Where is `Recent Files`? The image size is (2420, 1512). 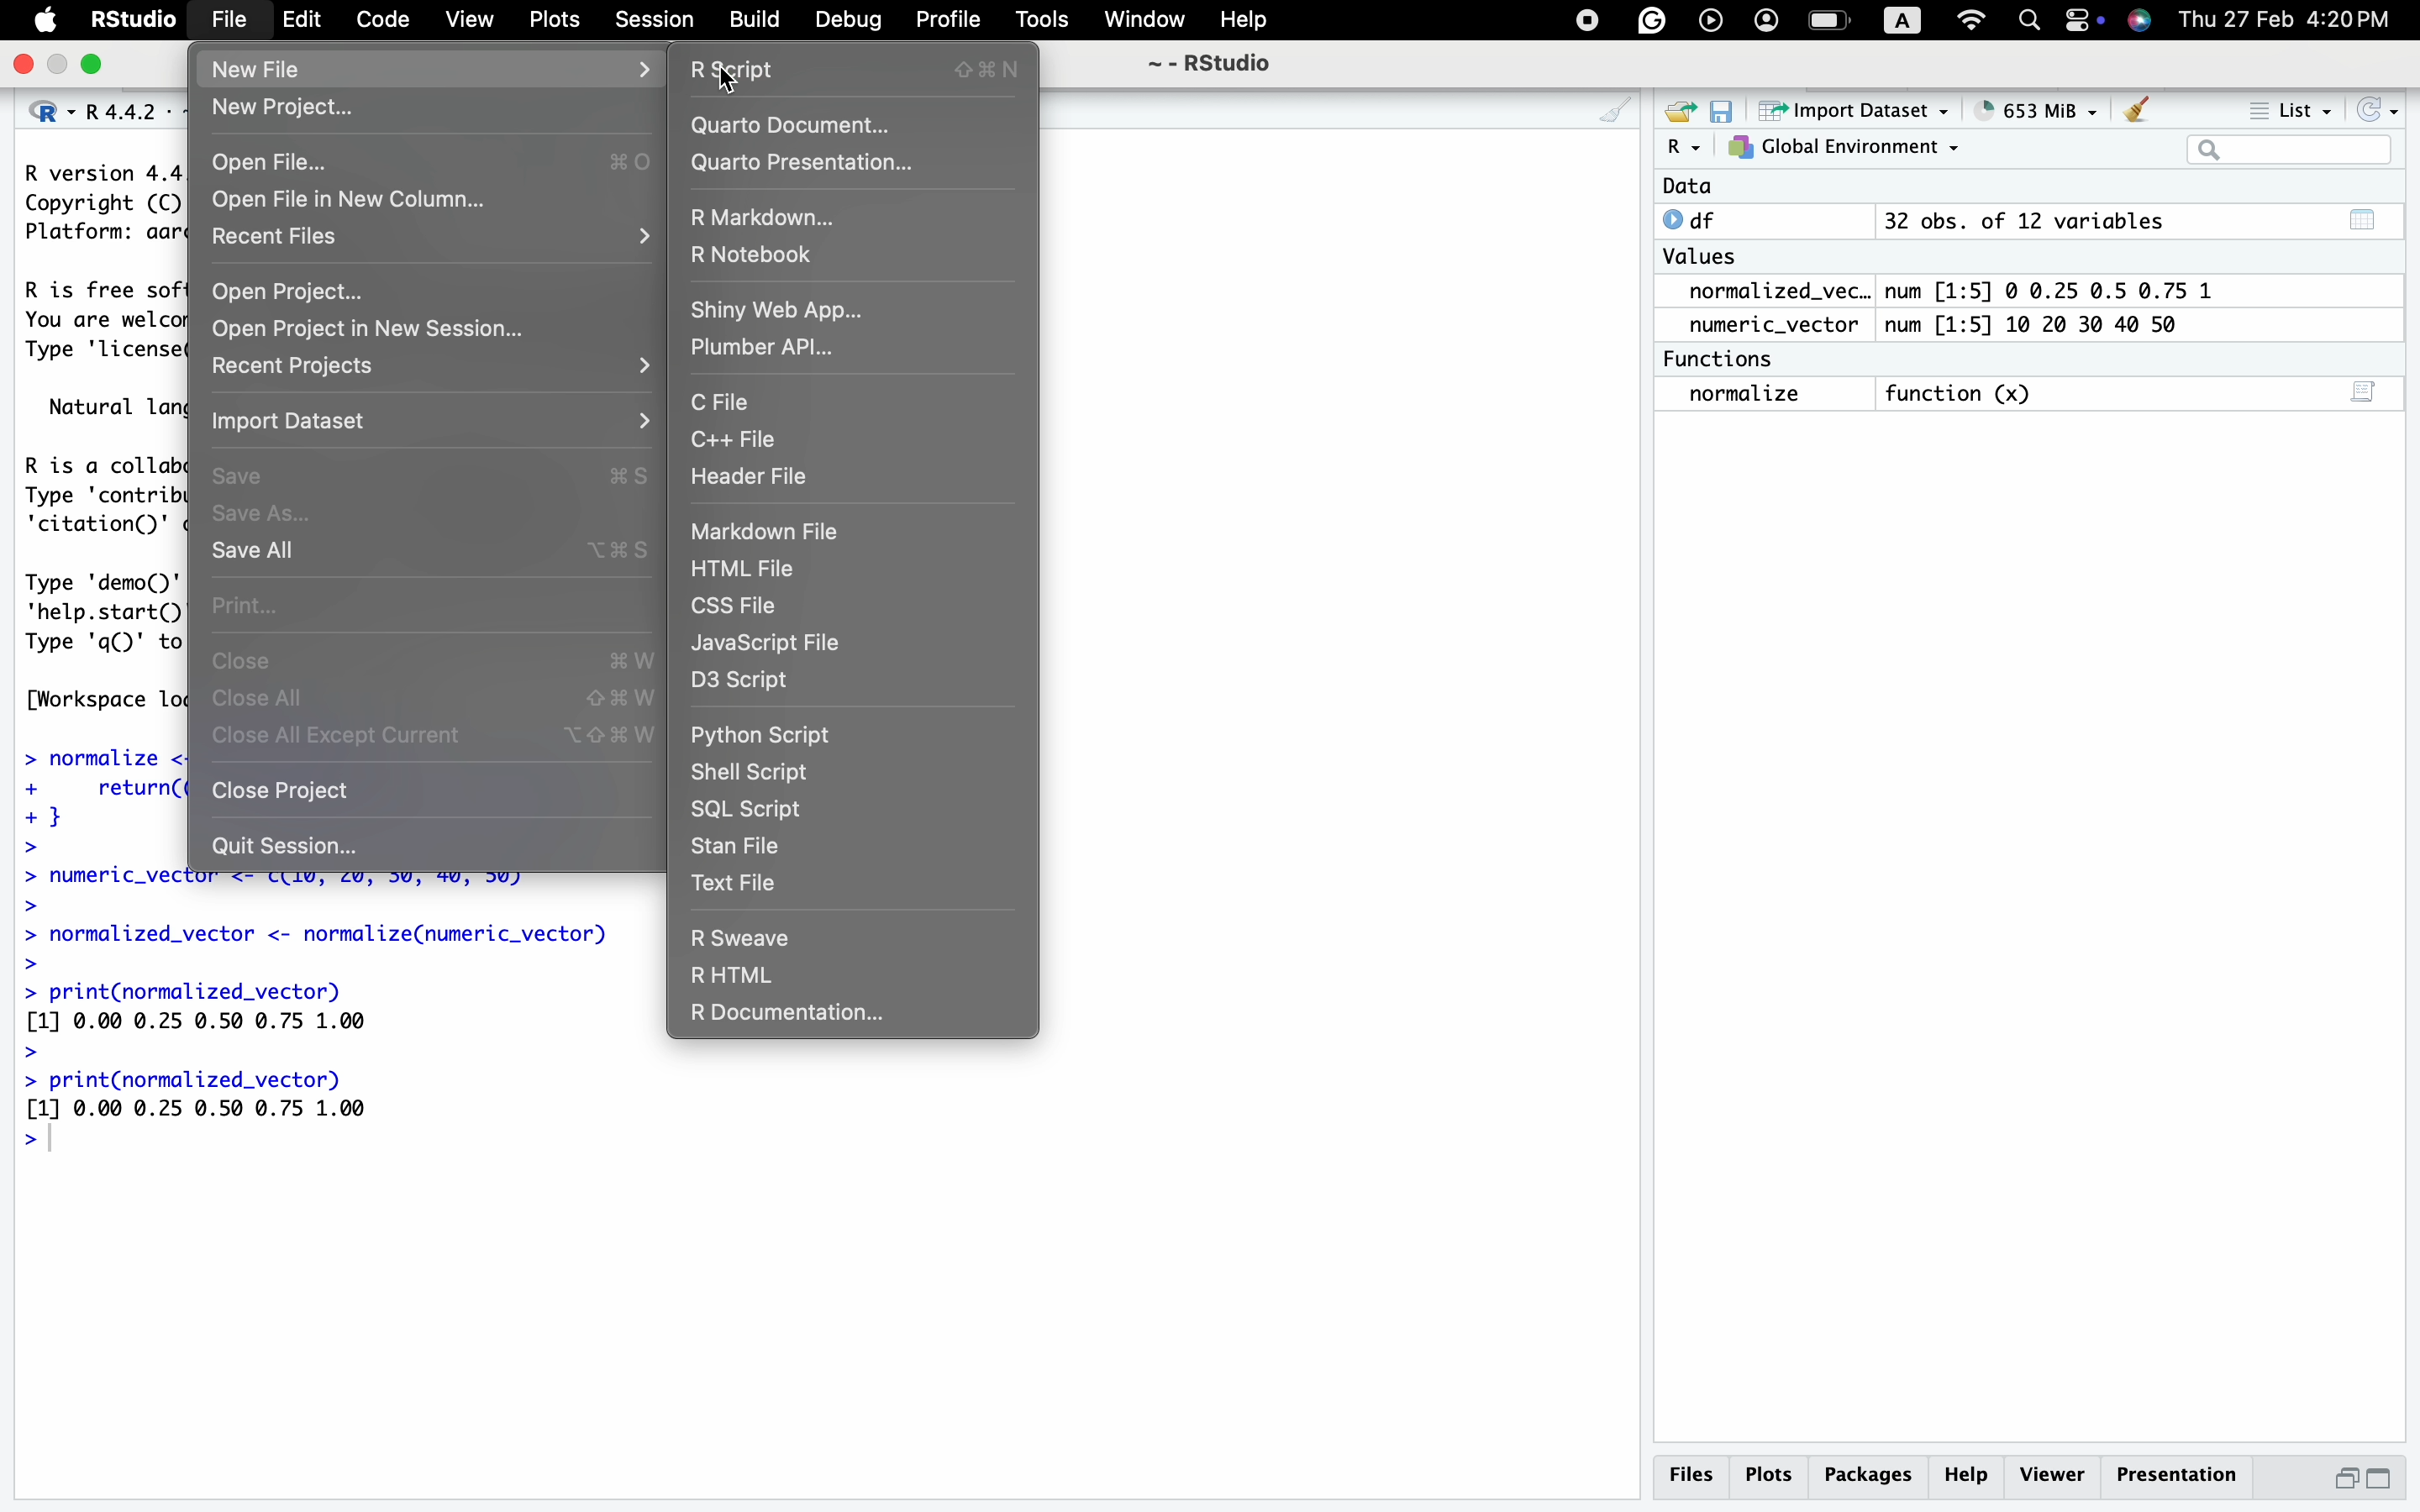 Recent Files is located at coordinates (283, 241).